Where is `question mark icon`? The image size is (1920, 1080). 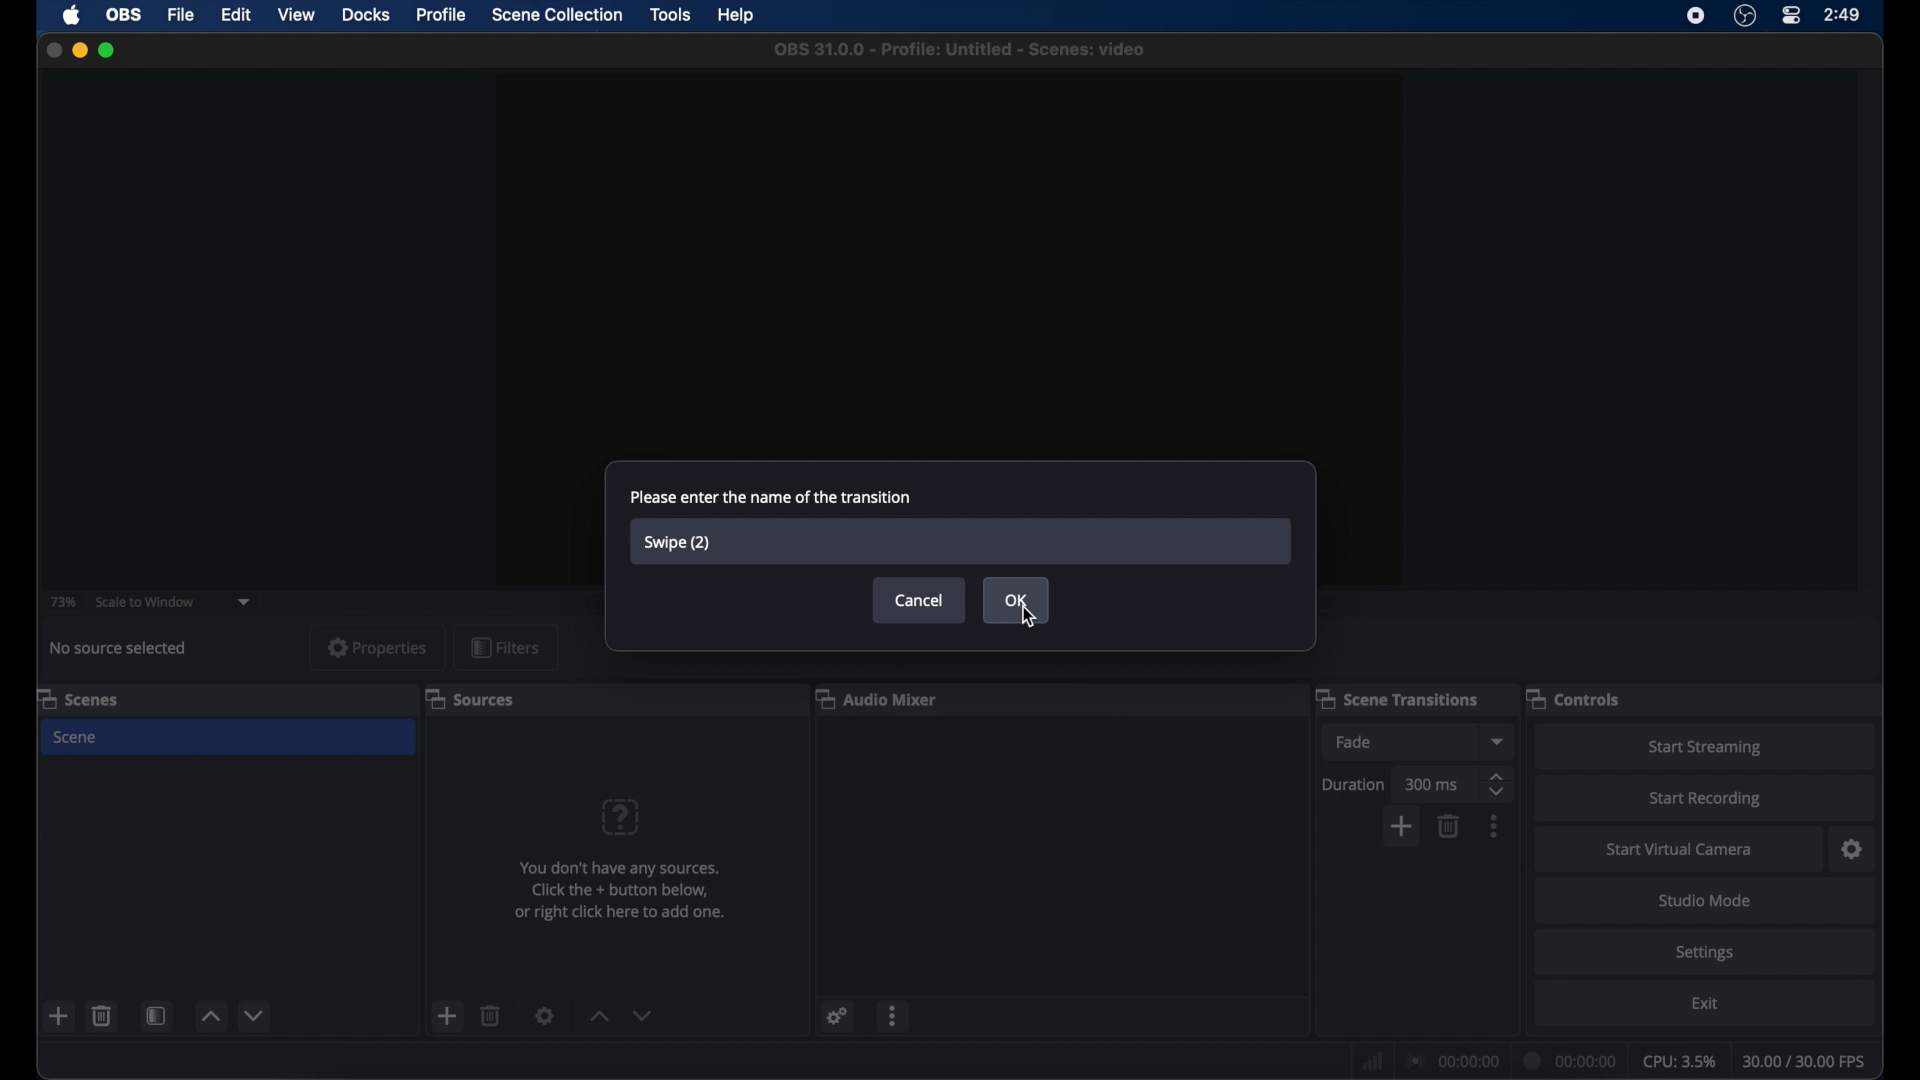 question mark icon is located at coordinates (622, 817).